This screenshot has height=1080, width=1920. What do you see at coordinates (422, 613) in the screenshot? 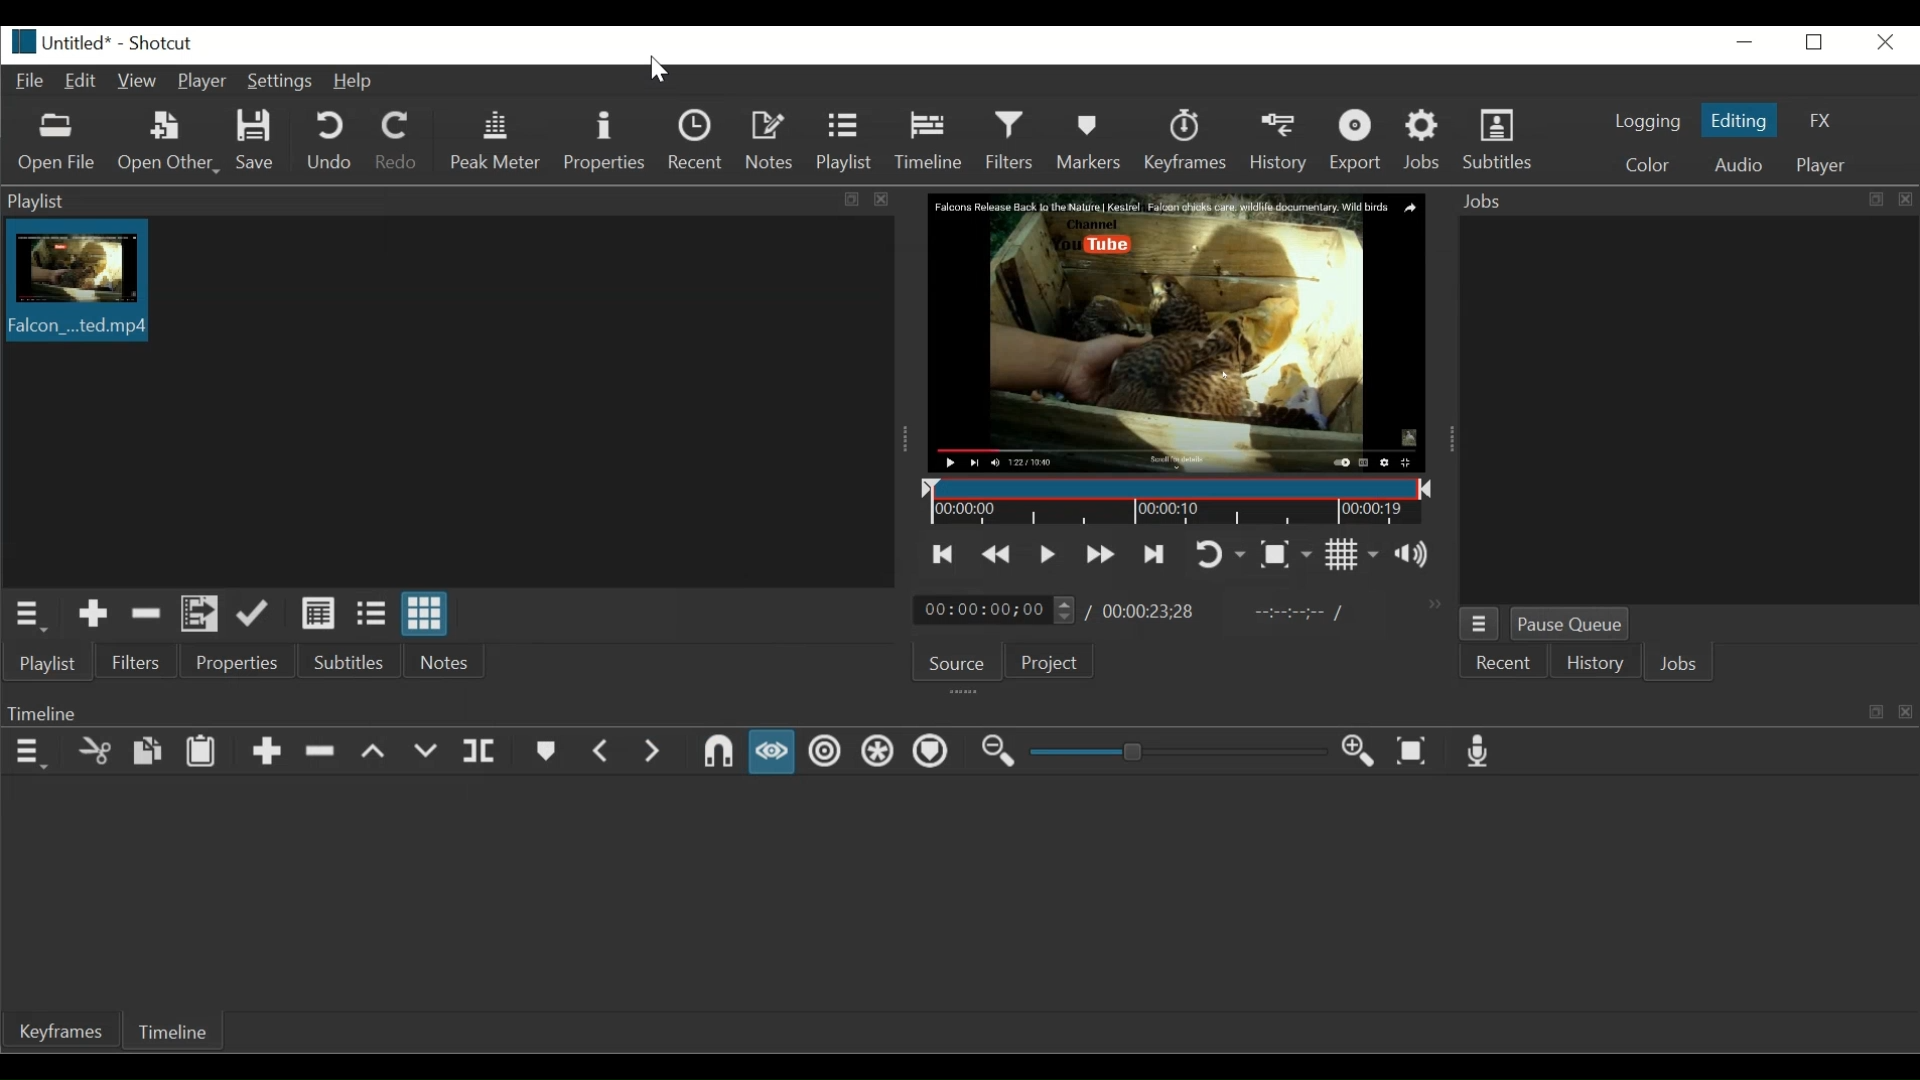
I see `View as icons` at bounding box center [422, 613].